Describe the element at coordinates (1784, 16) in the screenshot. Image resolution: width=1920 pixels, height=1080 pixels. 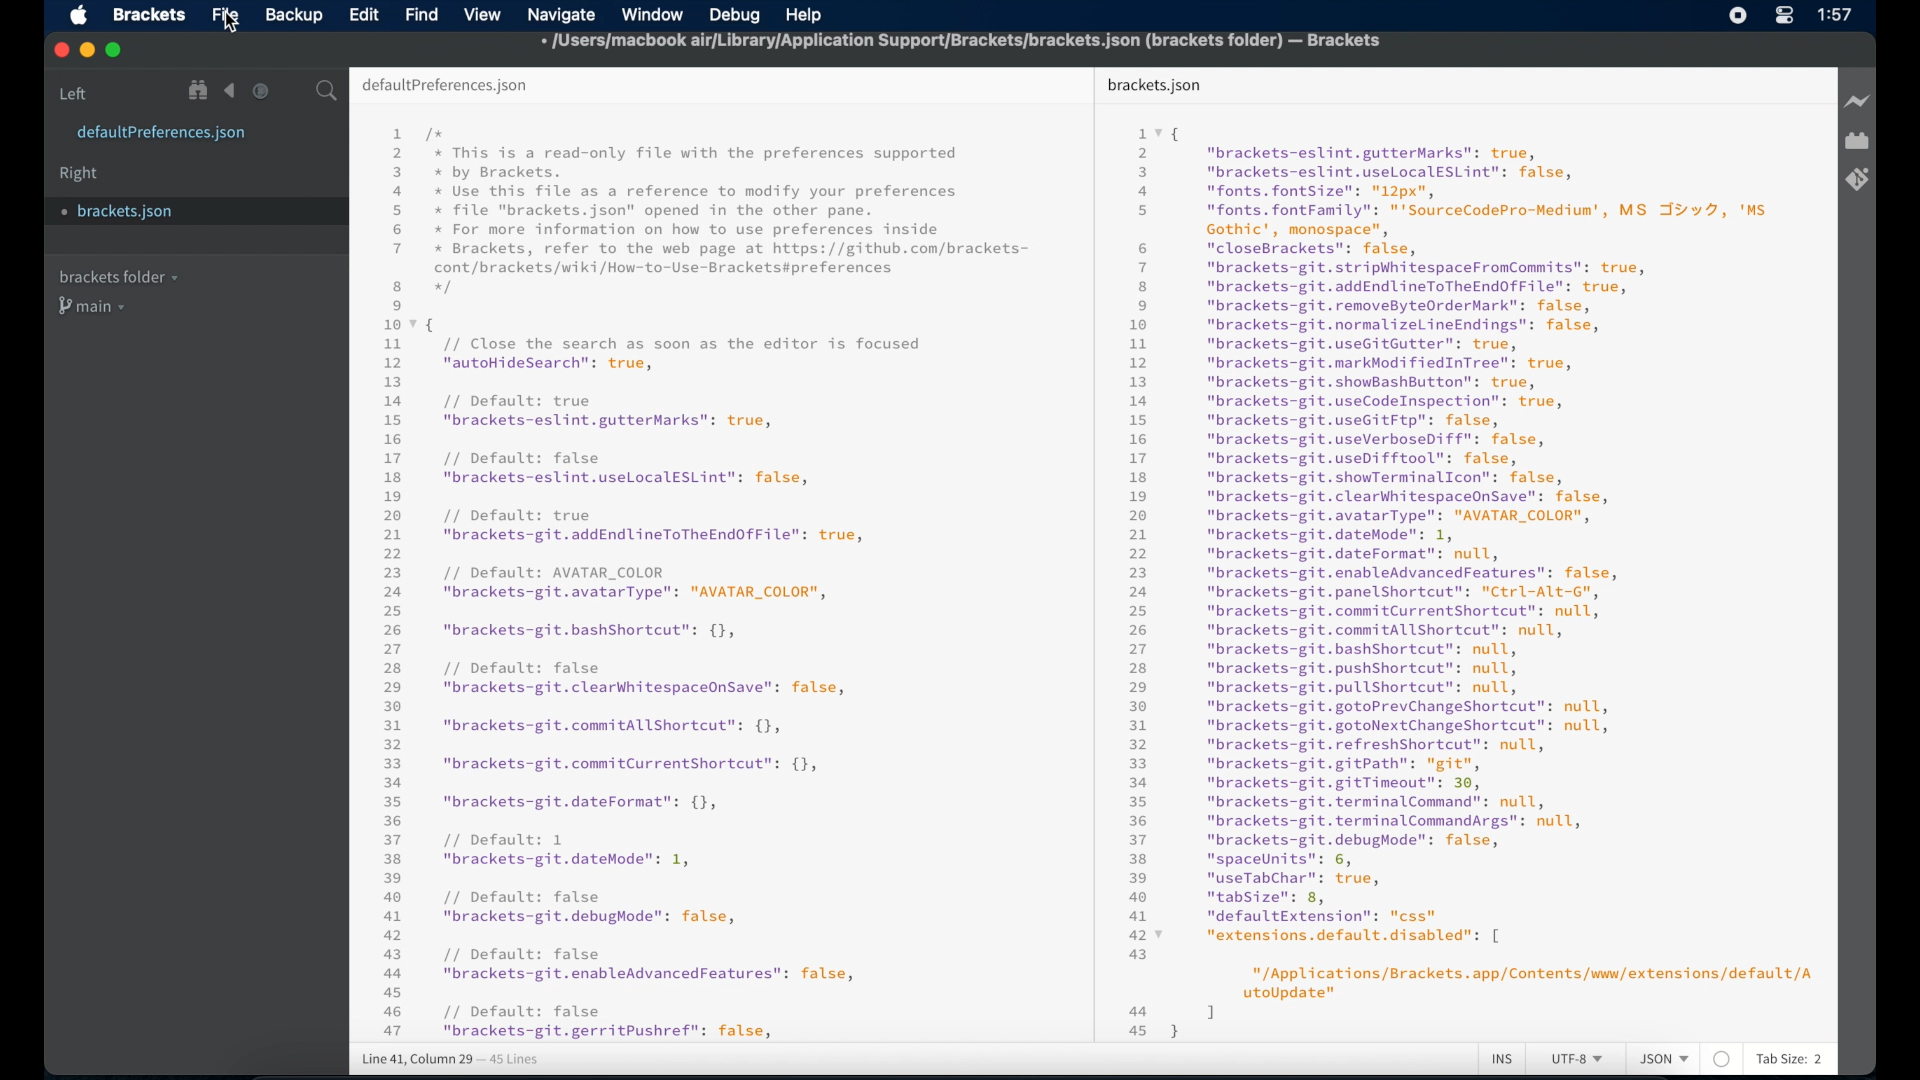
I see `control center` at that location.